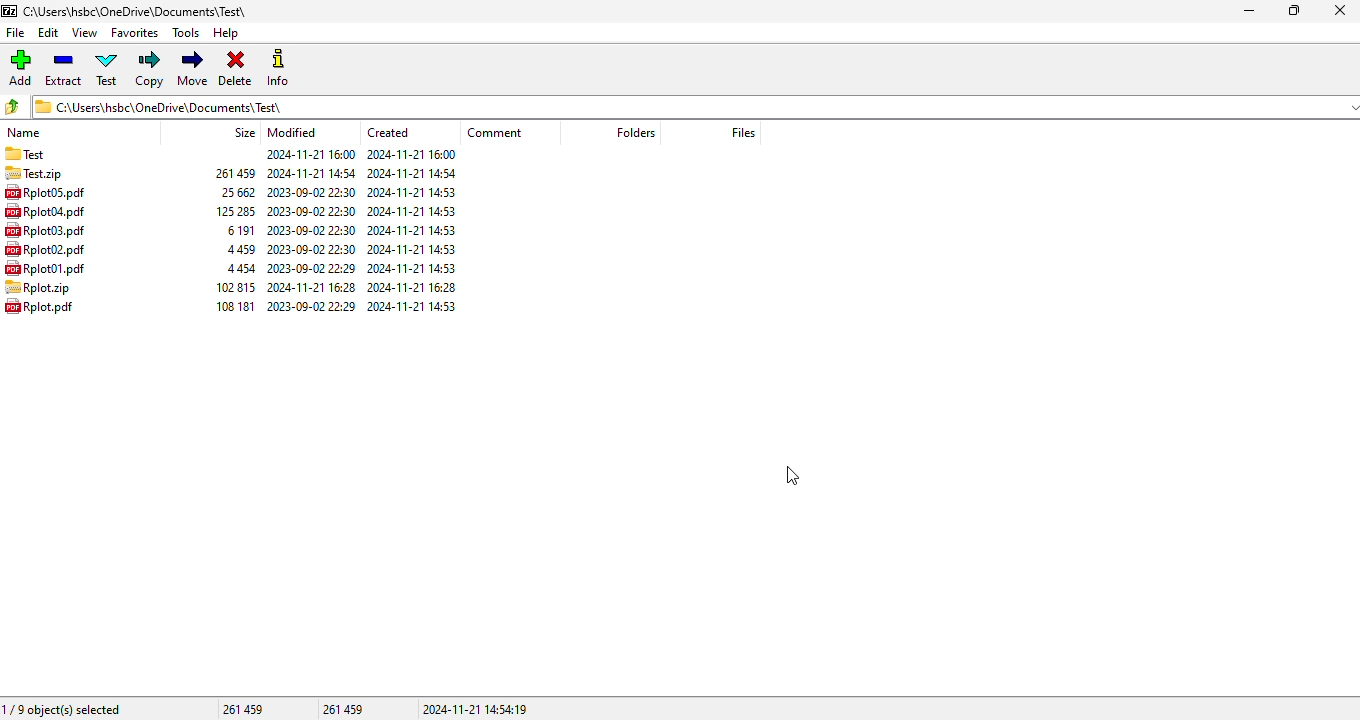 This screenshot has width=1360, height=720. Describe the element at coordinates (107, 70) in the screenshot. I see `test` at that location.